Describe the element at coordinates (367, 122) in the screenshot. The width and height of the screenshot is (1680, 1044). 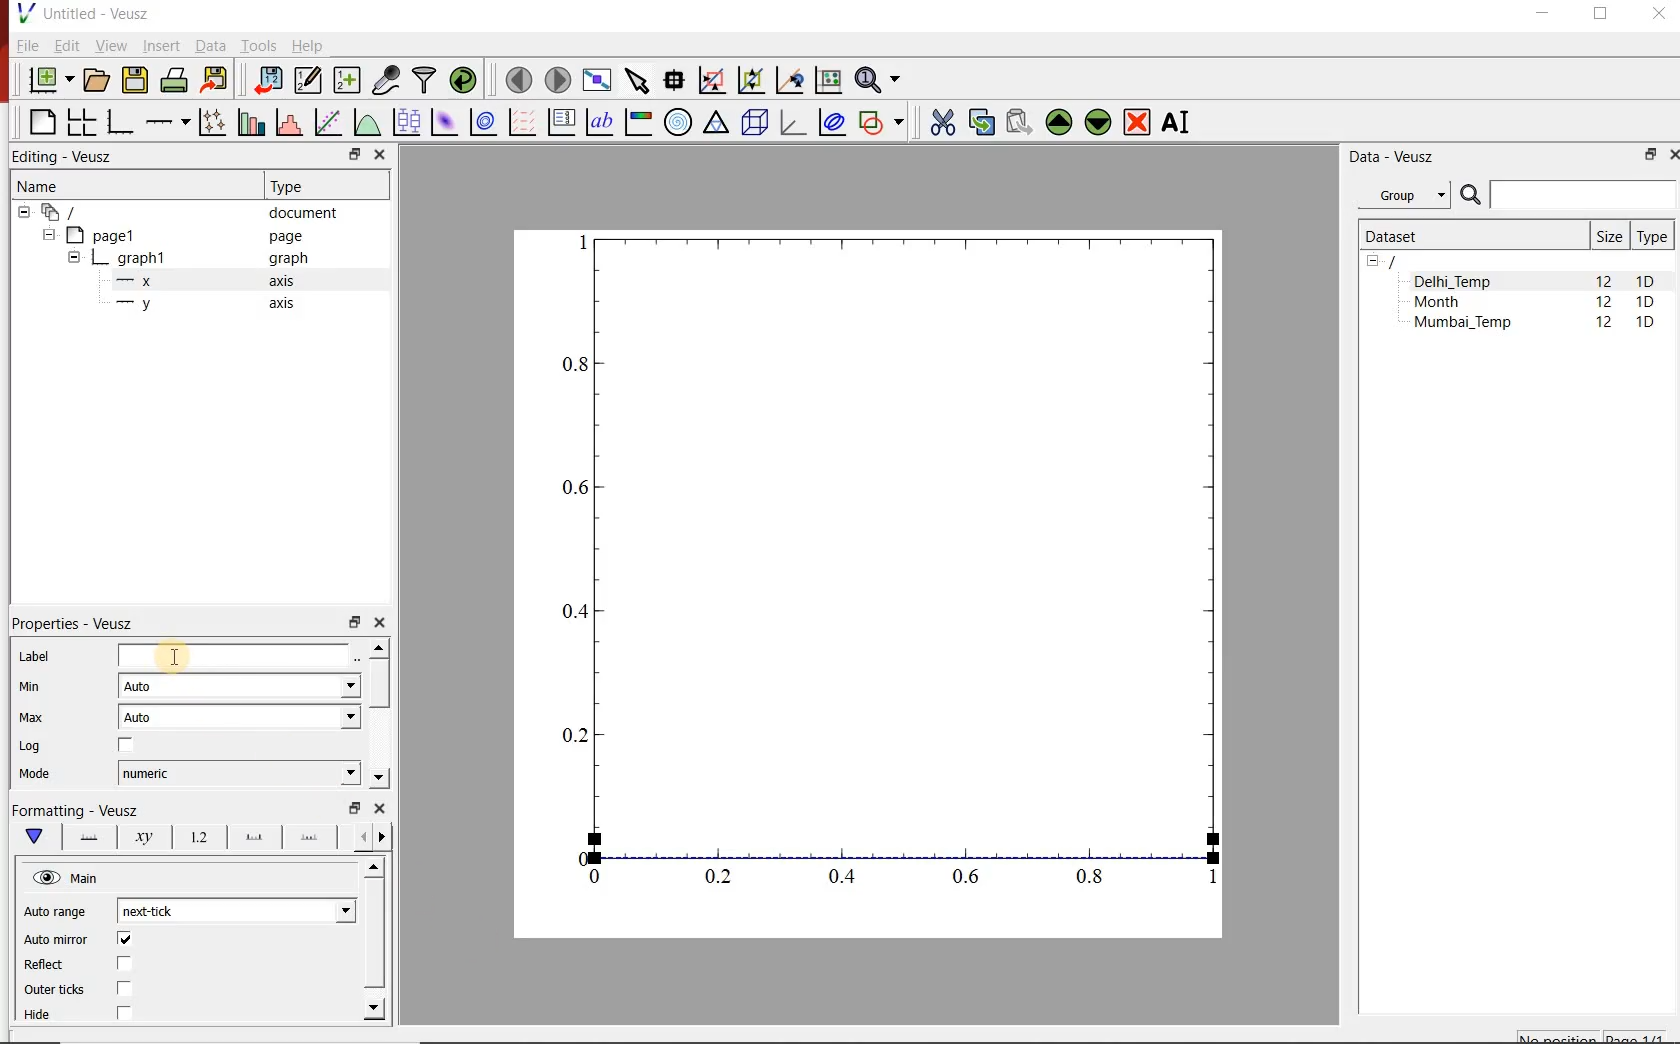
I see `plot a function` at that location.